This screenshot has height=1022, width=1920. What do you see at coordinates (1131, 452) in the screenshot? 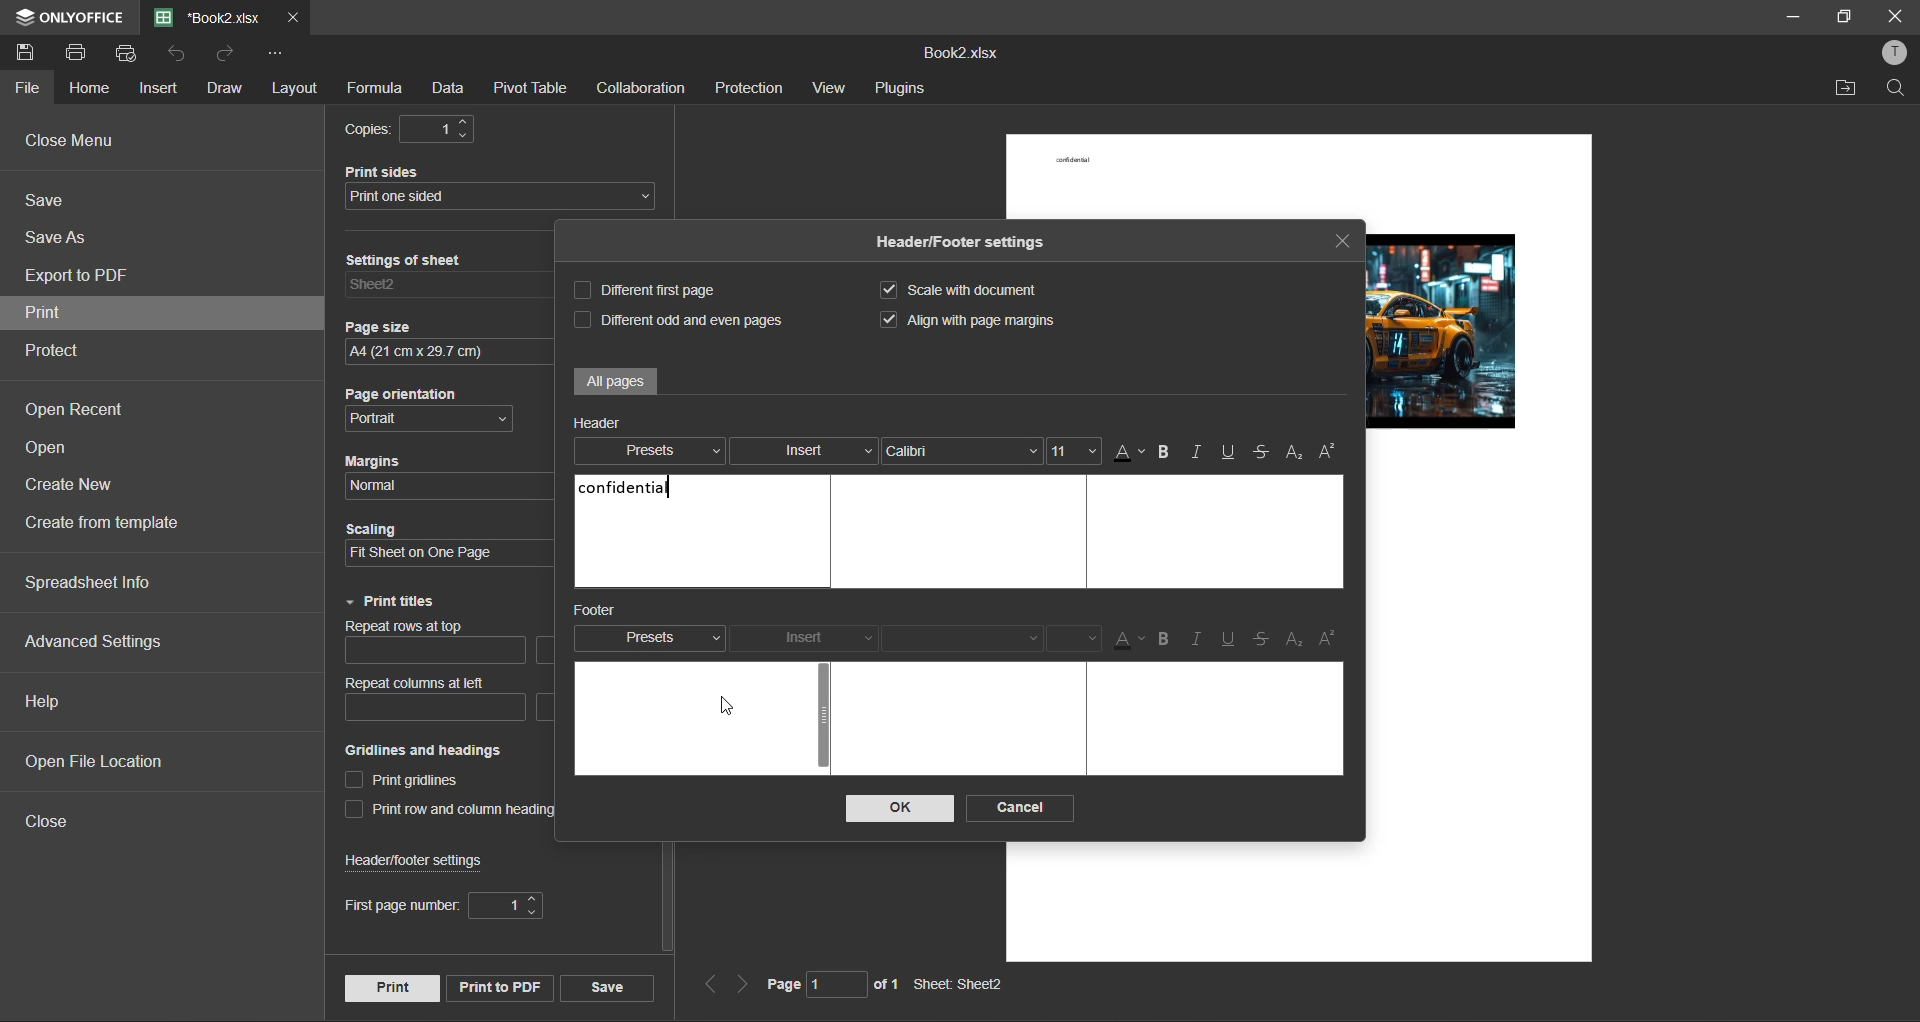
I see `font color` at bounding box center [1131, 452].